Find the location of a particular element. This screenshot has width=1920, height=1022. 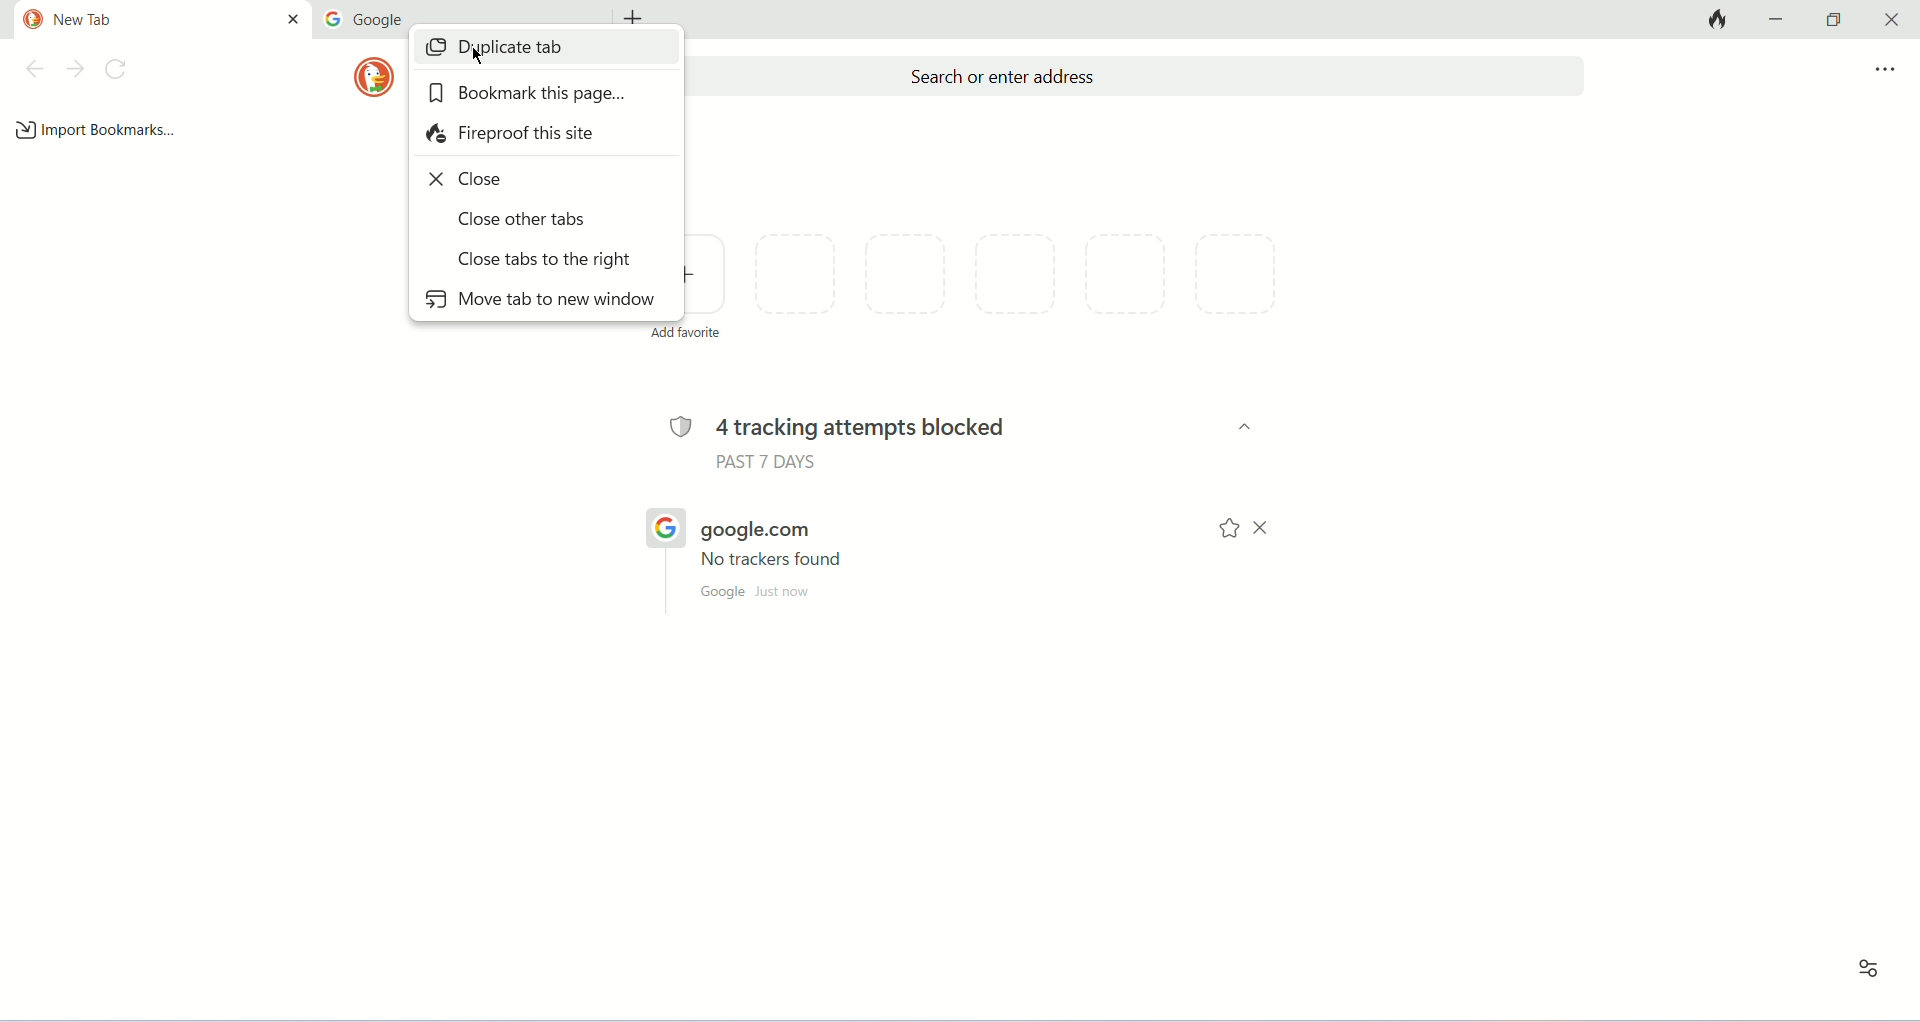

import bookmarks is located at coordinates (100, 129).